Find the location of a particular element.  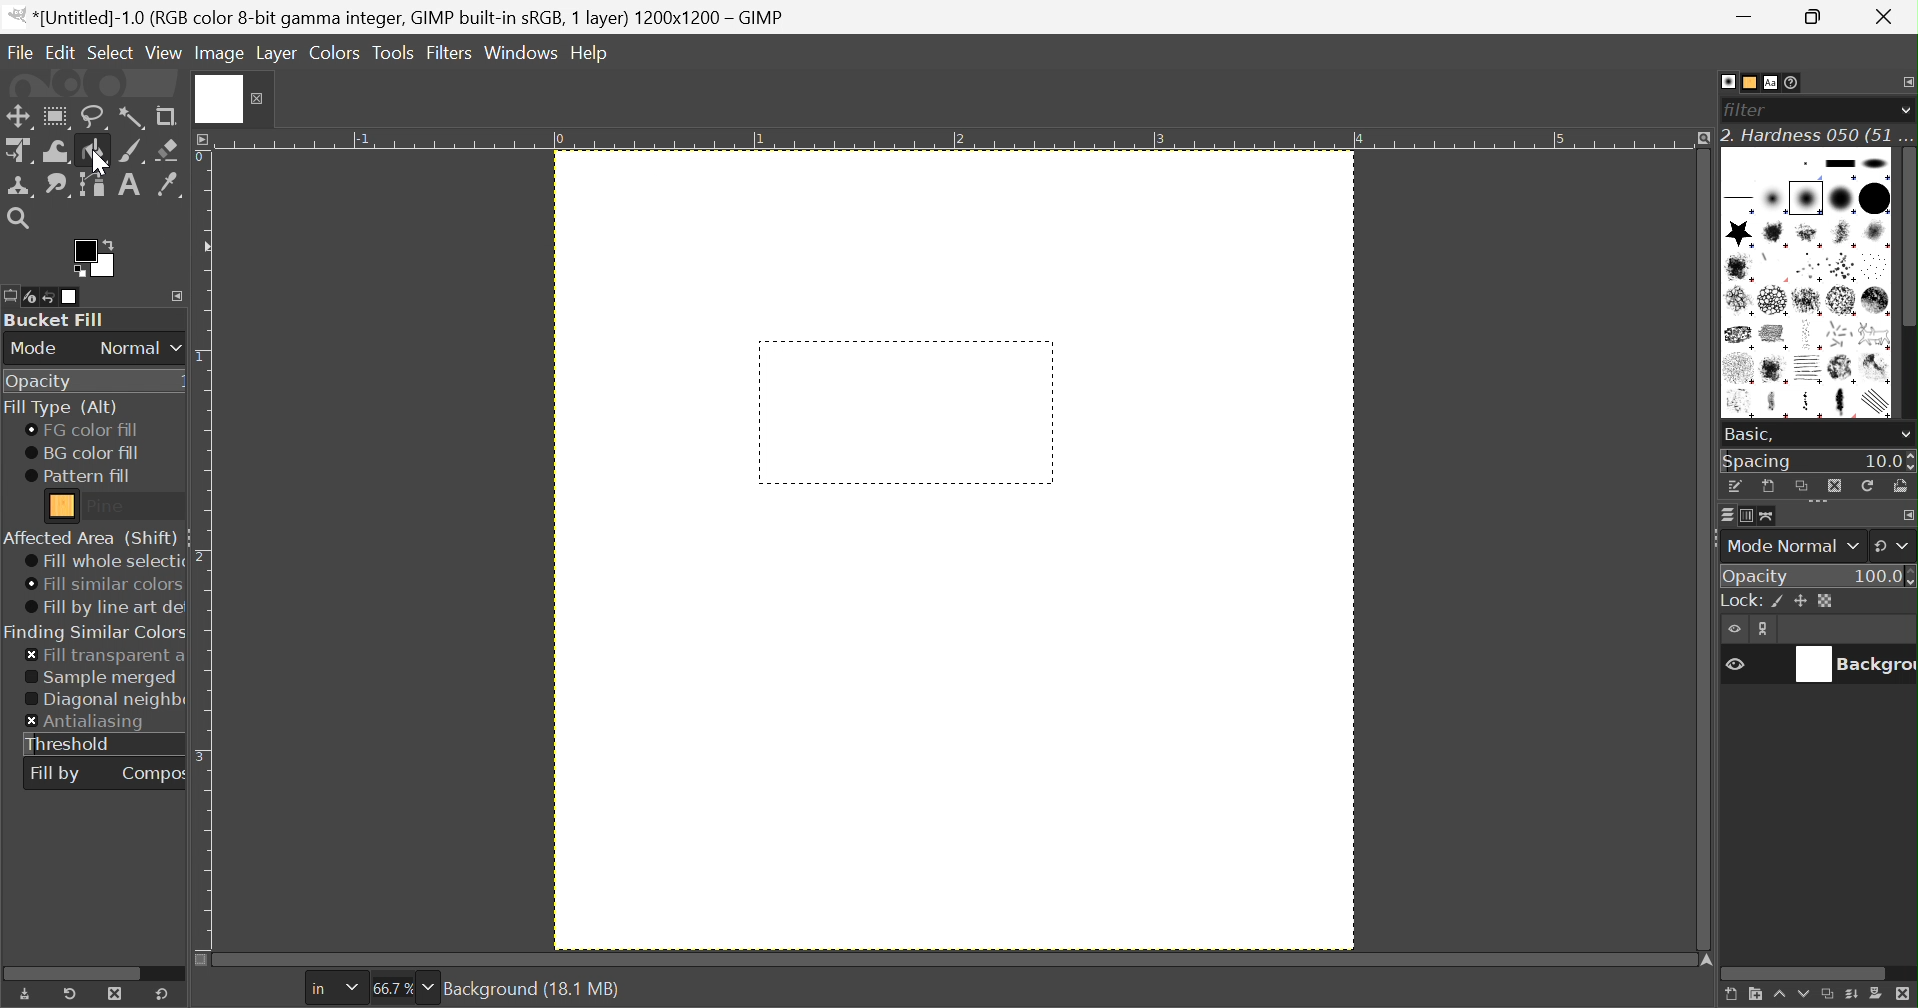

FG color fill is located at coordinates (80, 430).